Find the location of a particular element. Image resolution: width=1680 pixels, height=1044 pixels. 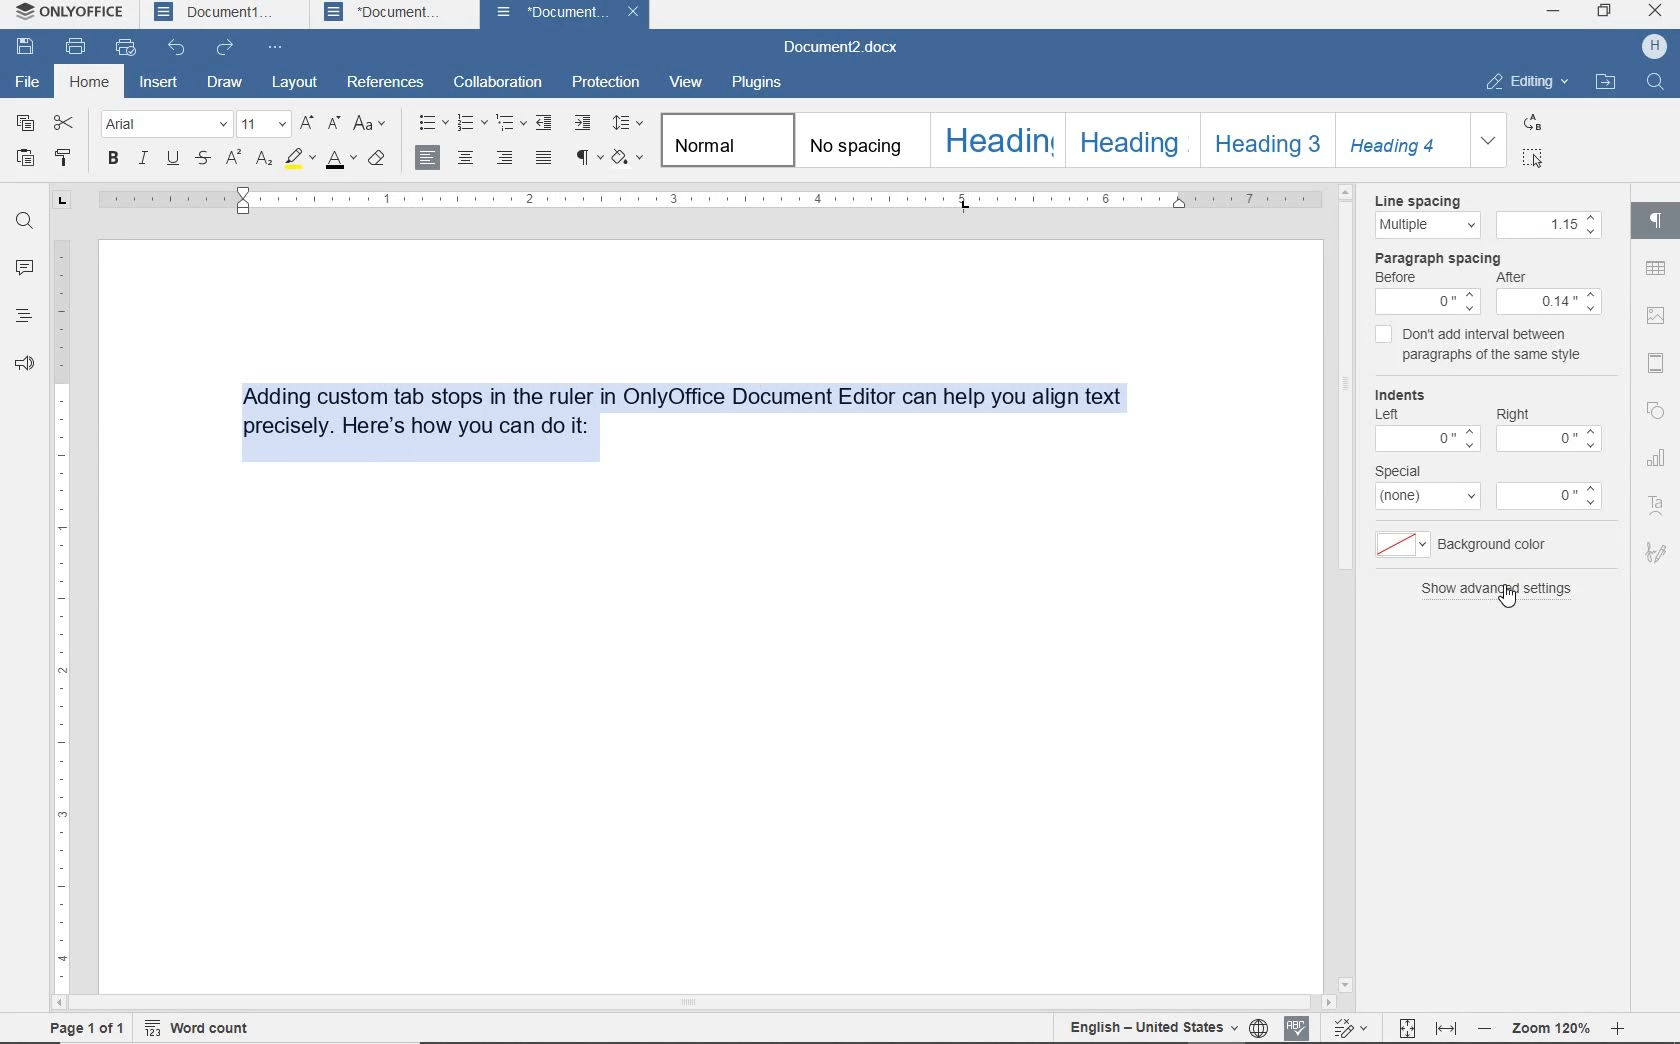

align center is located at coordinates (466, 157).